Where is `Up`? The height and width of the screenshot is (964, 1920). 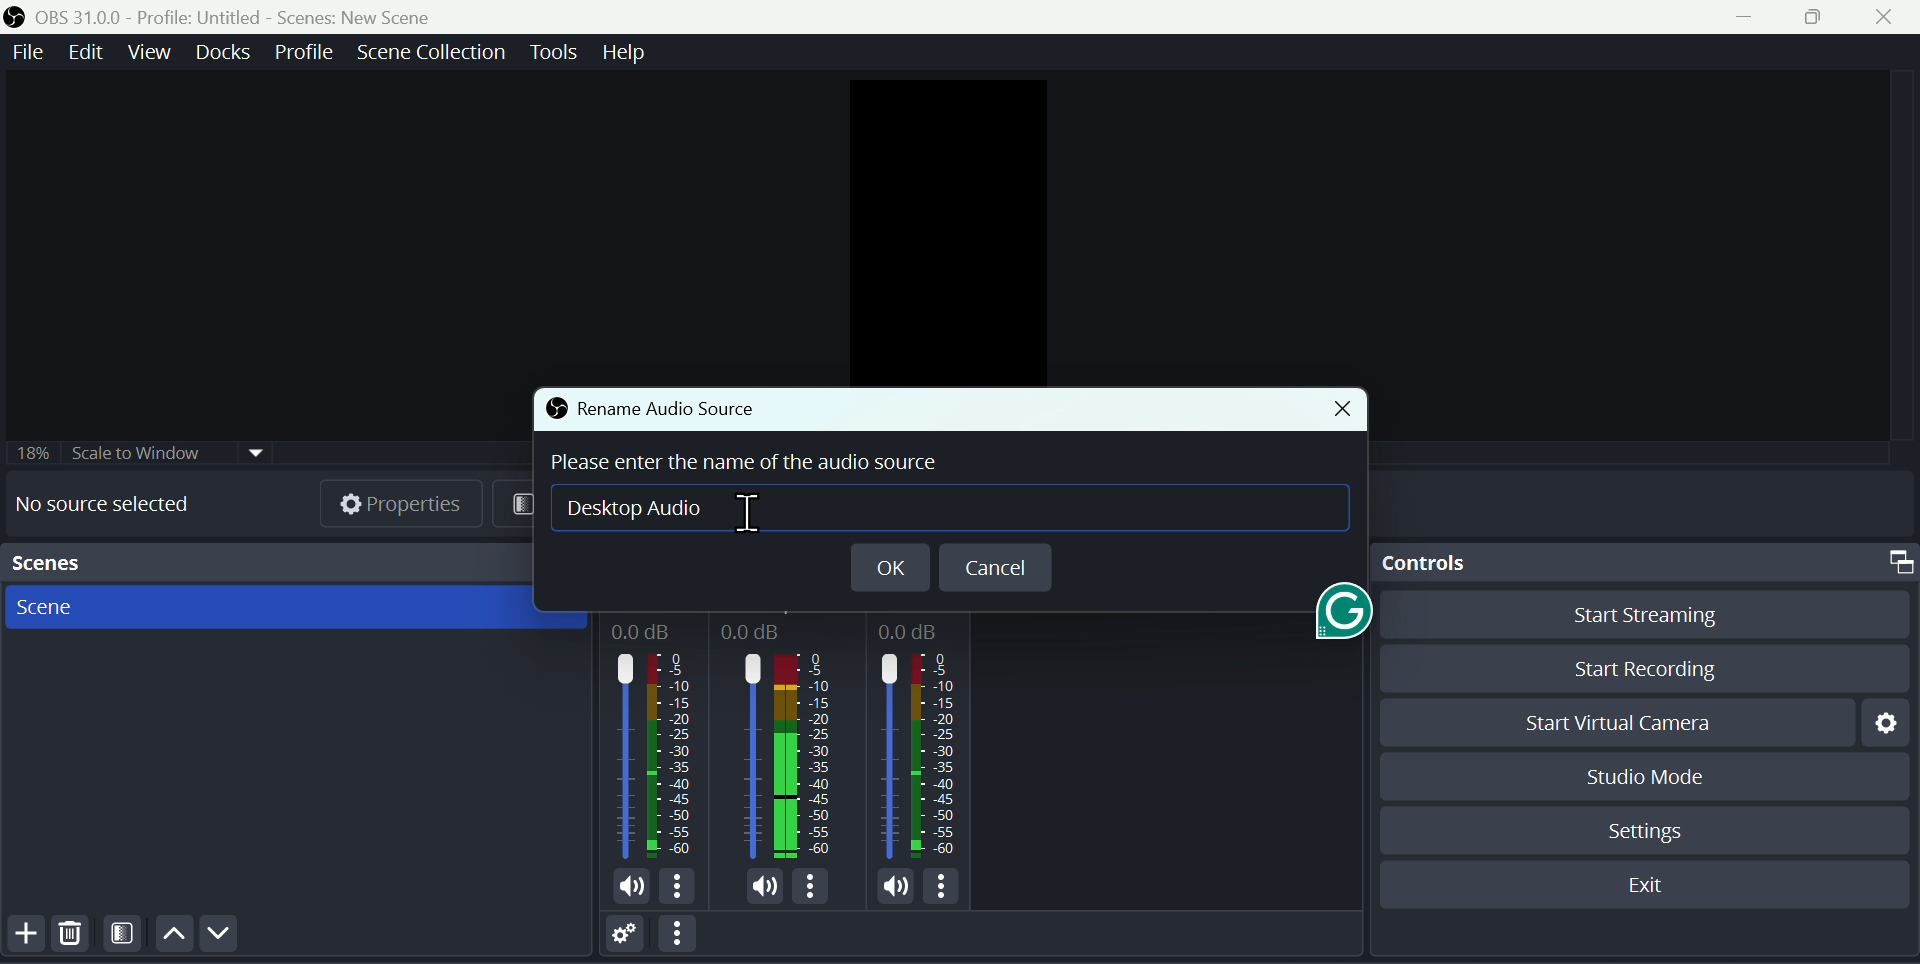
Up is located at coordinates (173, 936).